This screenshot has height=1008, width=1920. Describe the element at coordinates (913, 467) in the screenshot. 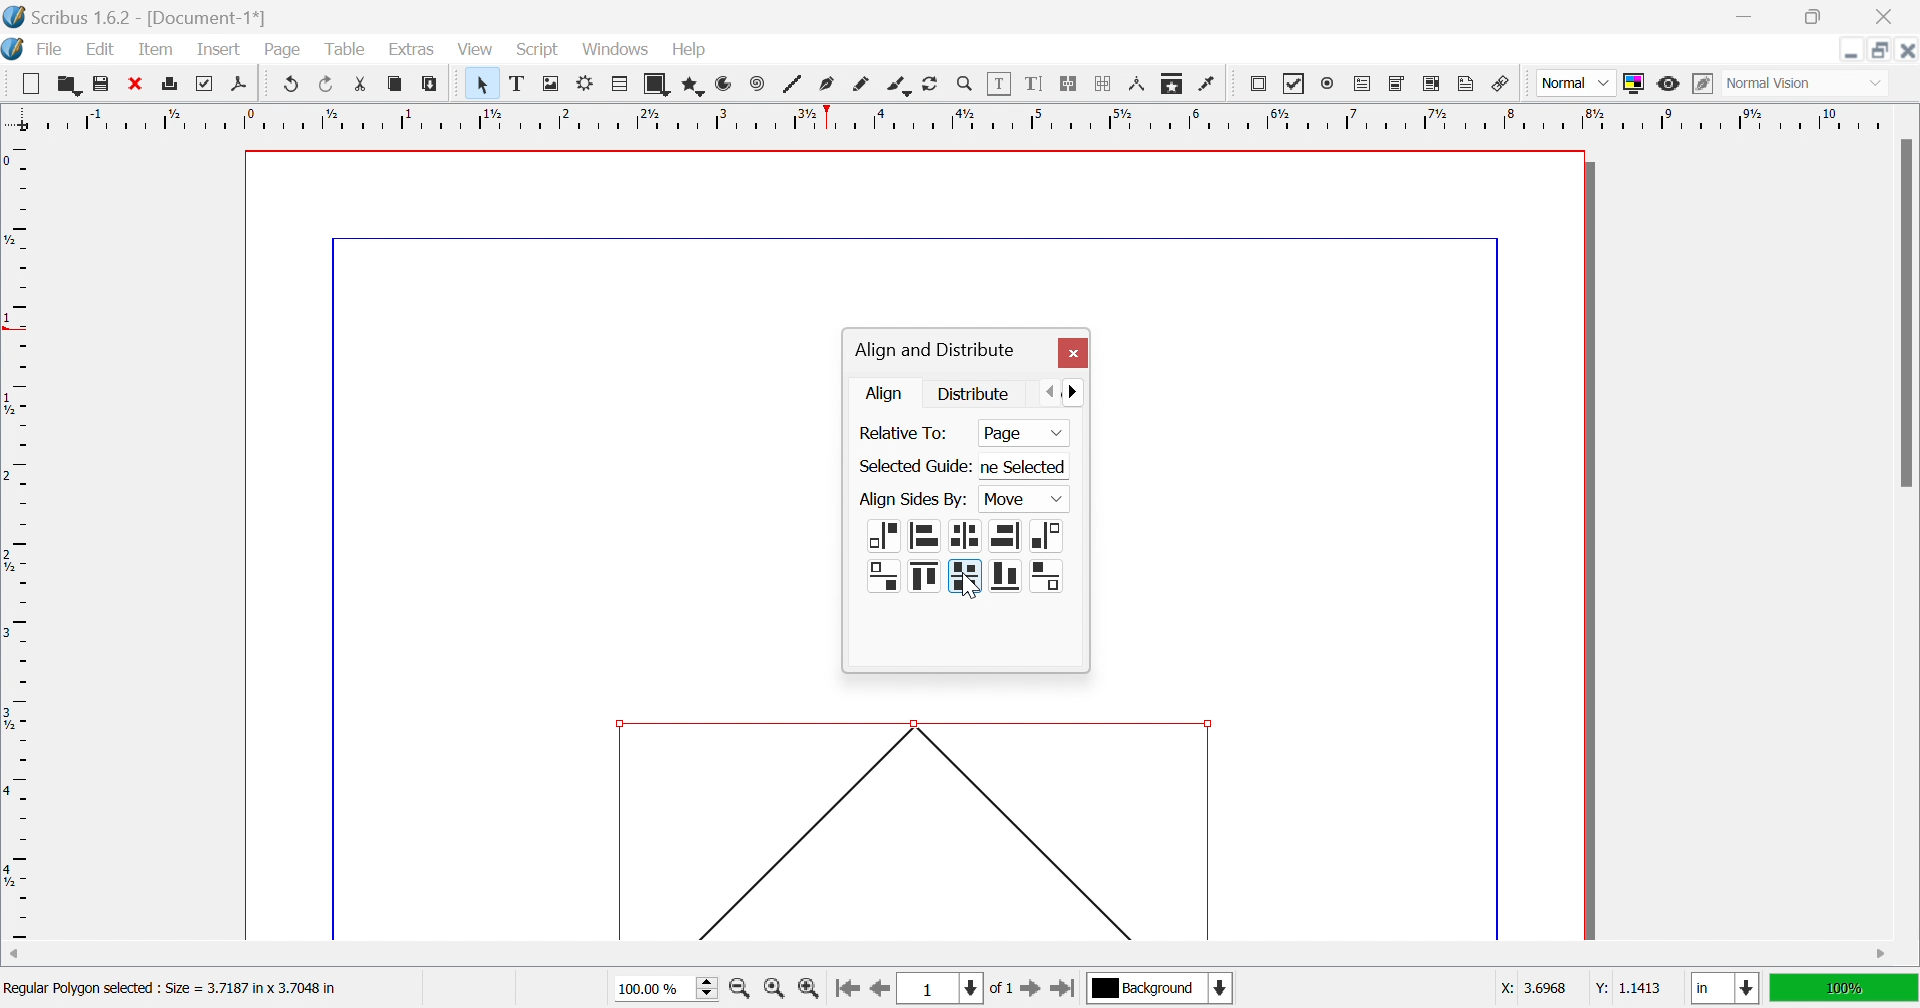

I see `Select Guide` at that location.